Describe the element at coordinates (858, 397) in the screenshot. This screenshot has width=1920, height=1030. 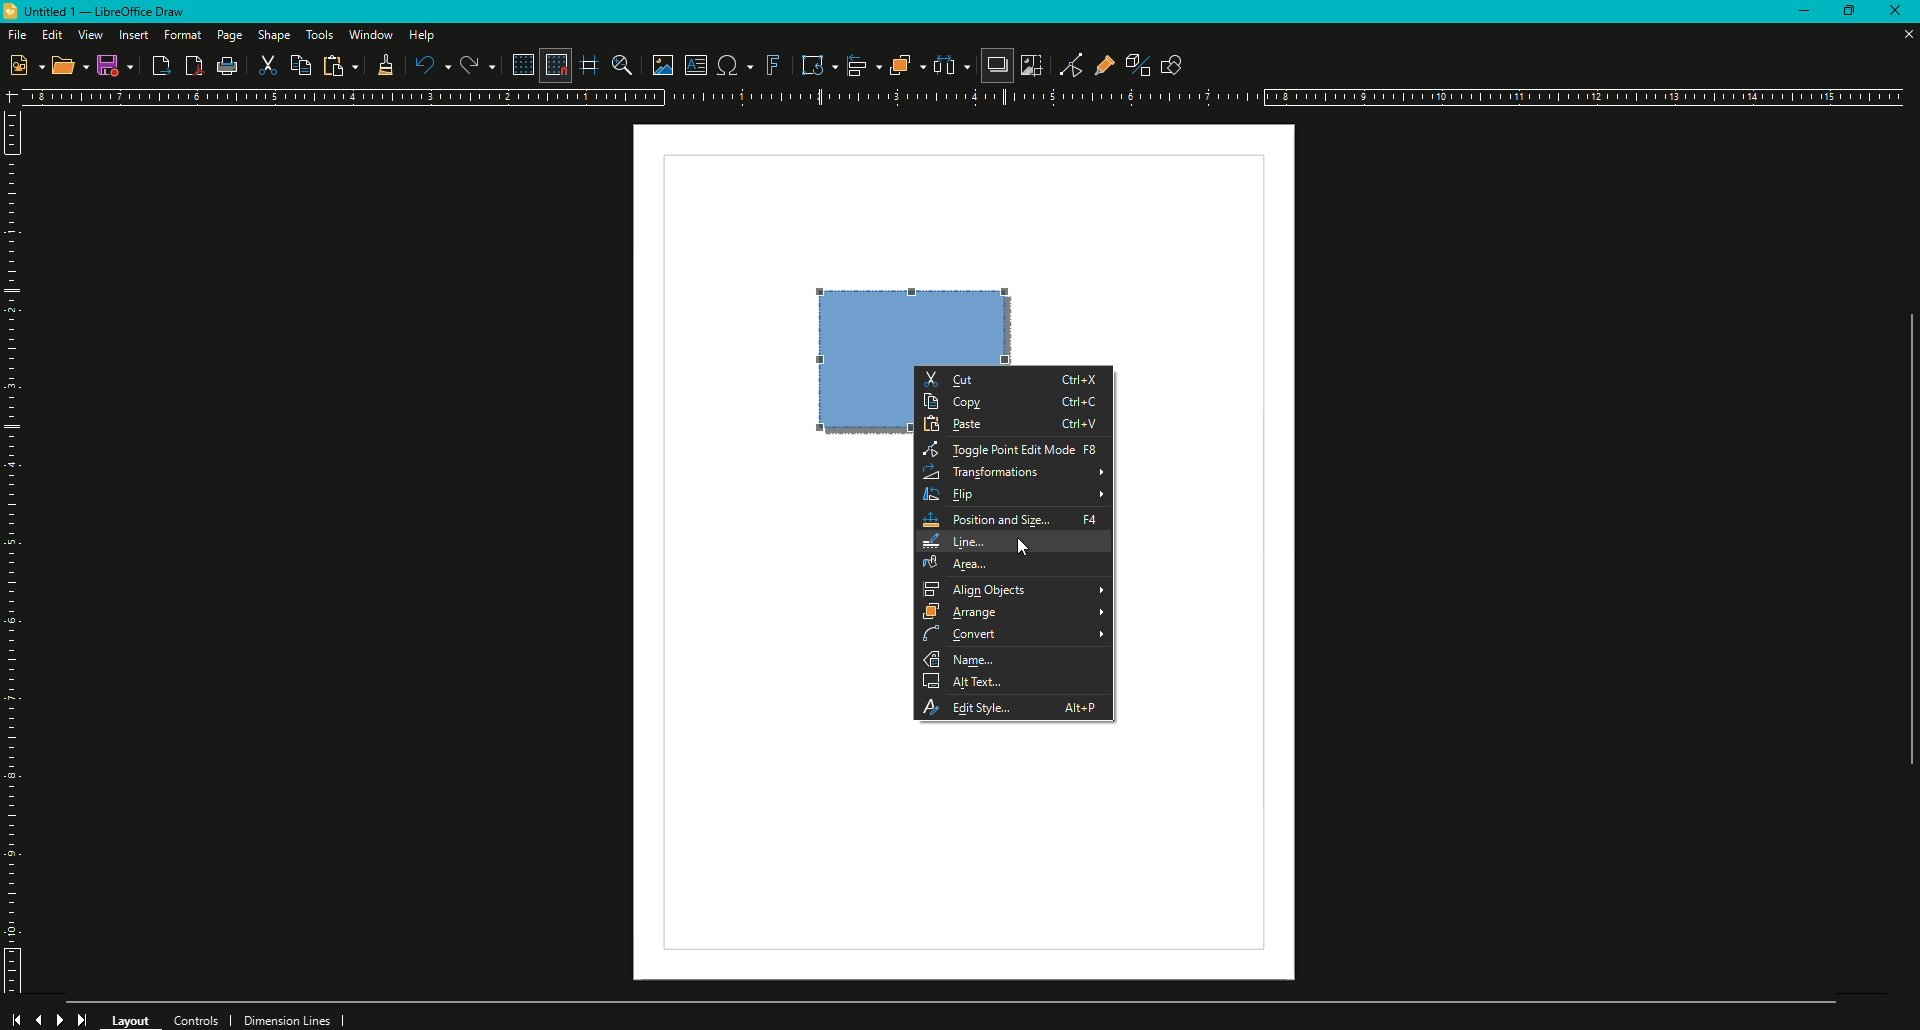
I see `Square` at that location.